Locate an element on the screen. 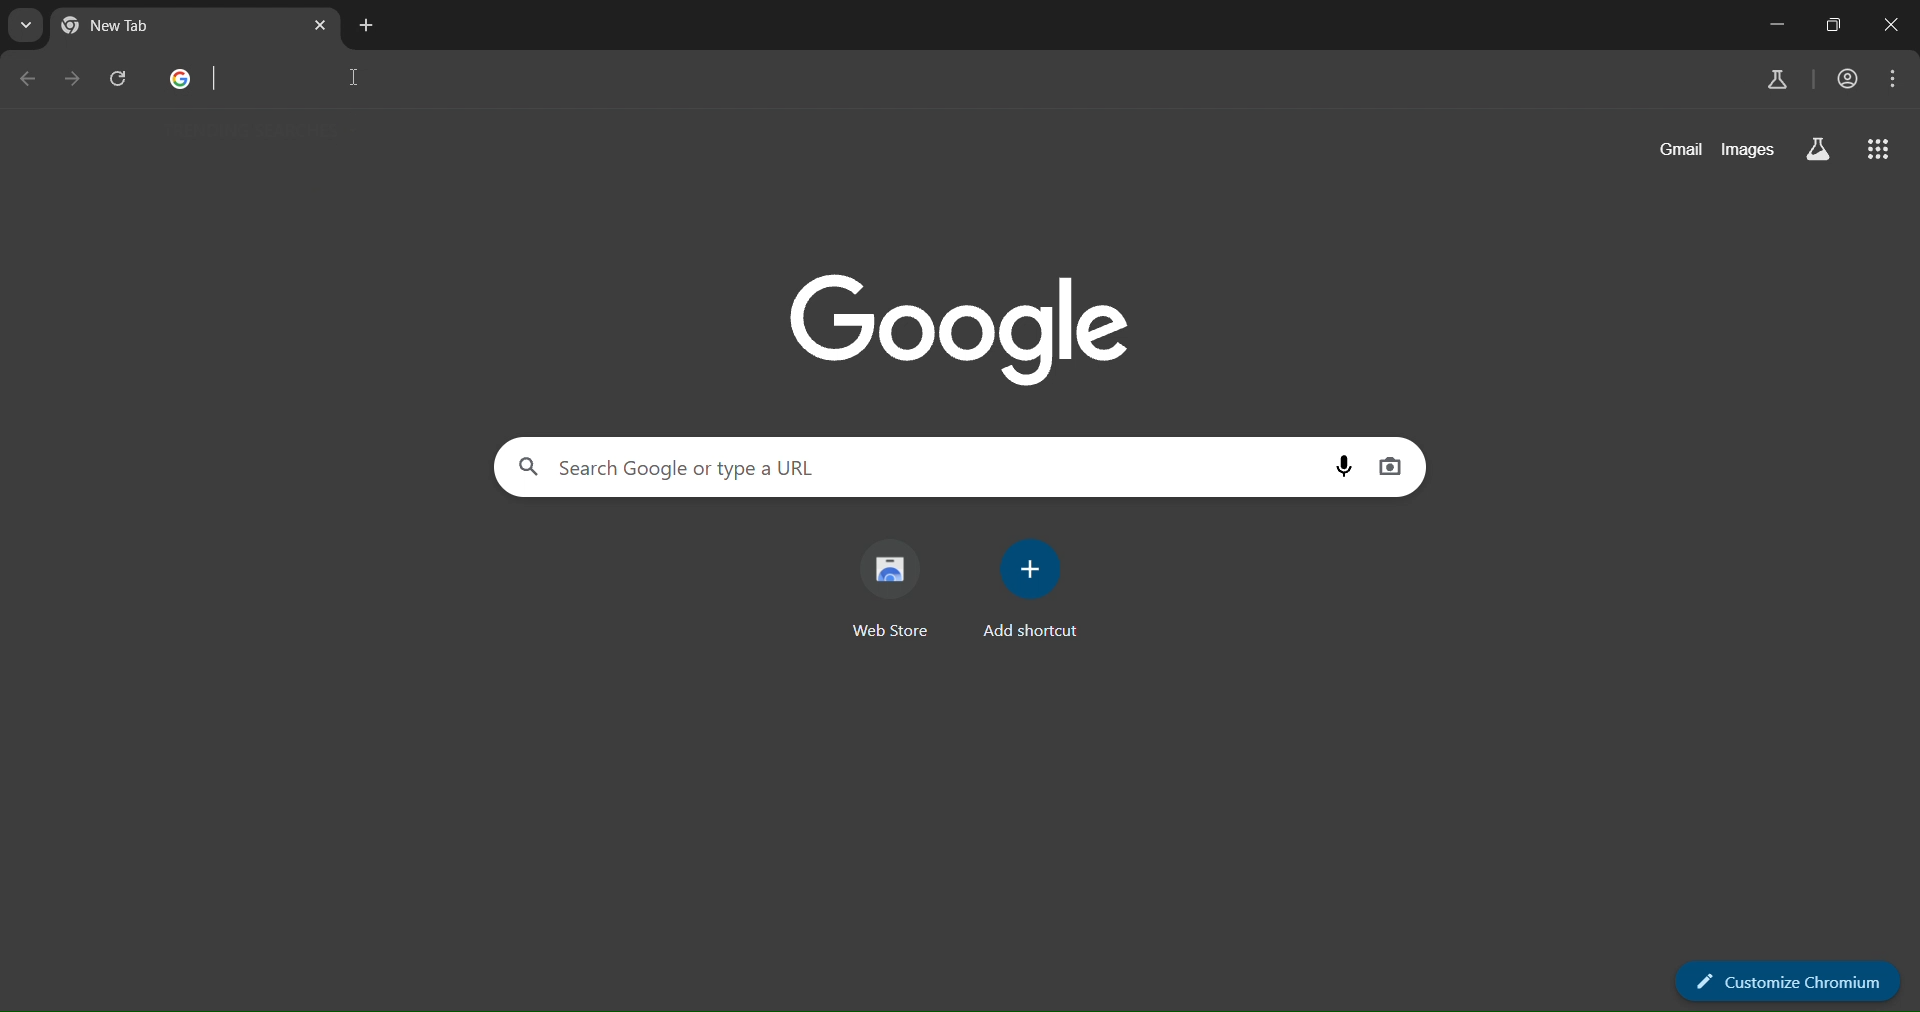 The width and height of the screenshot is (1920, 1012). Google is located at coordinates (962, 328).